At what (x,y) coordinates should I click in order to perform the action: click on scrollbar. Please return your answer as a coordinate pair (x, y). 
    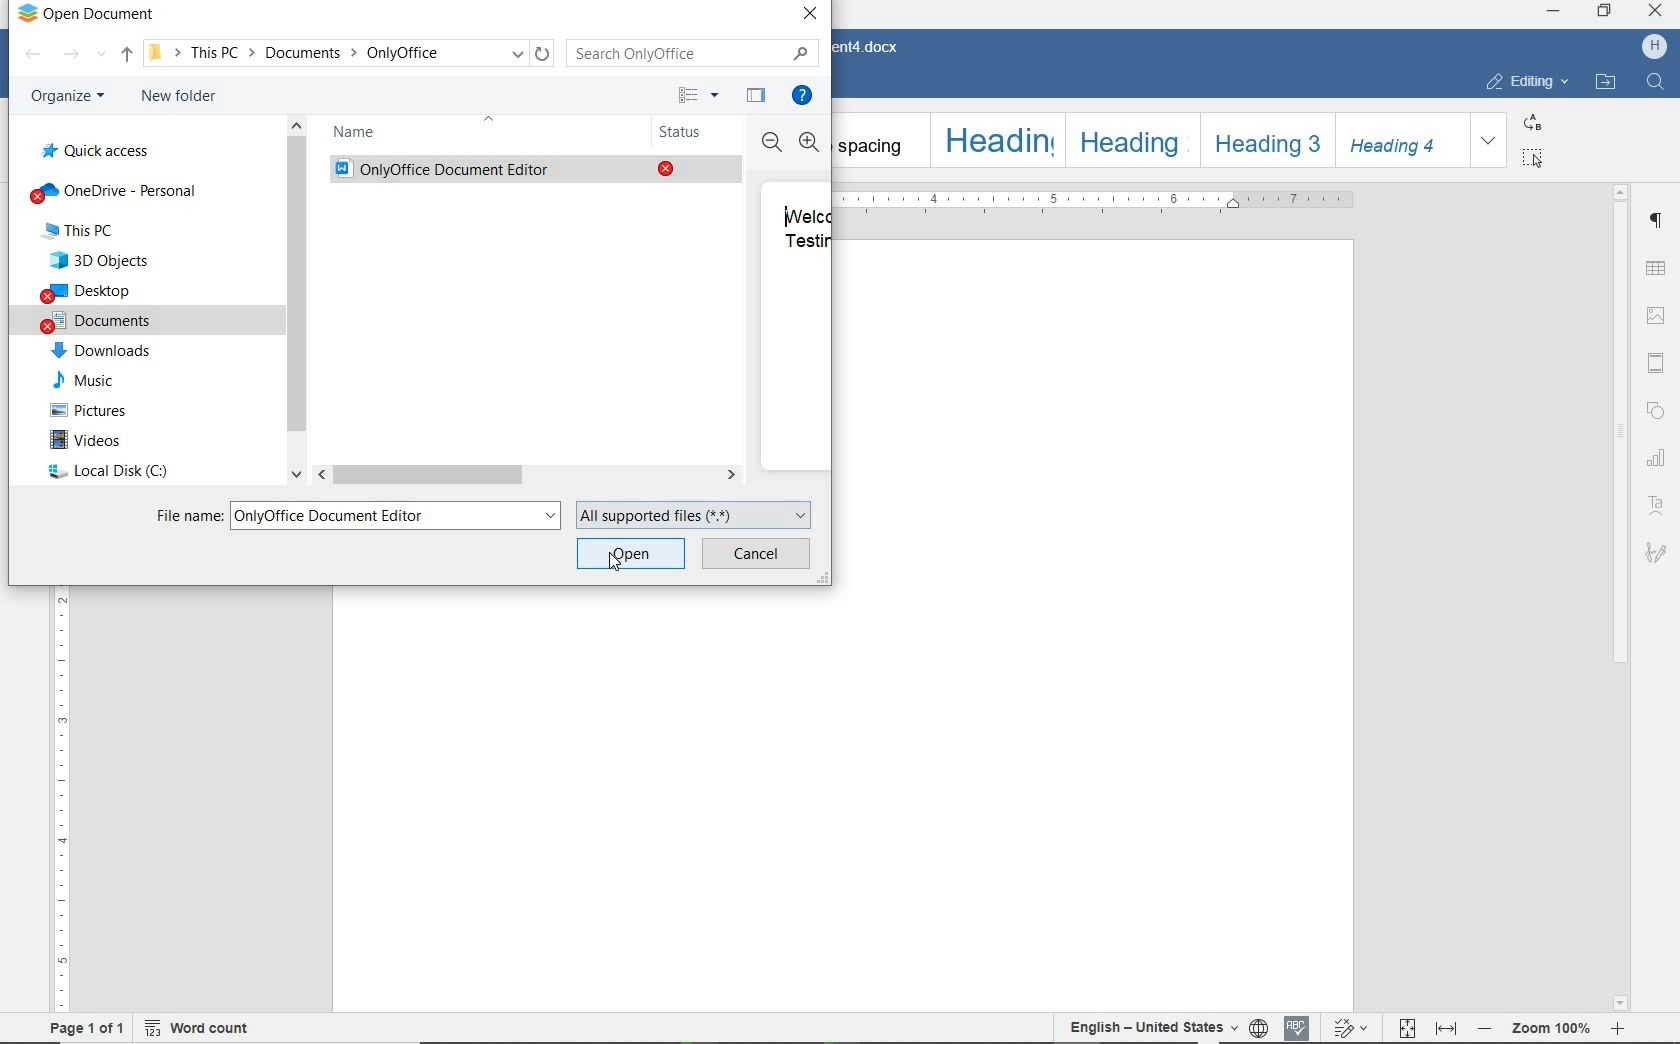
    Looking at the image, I should click on (296, 298).